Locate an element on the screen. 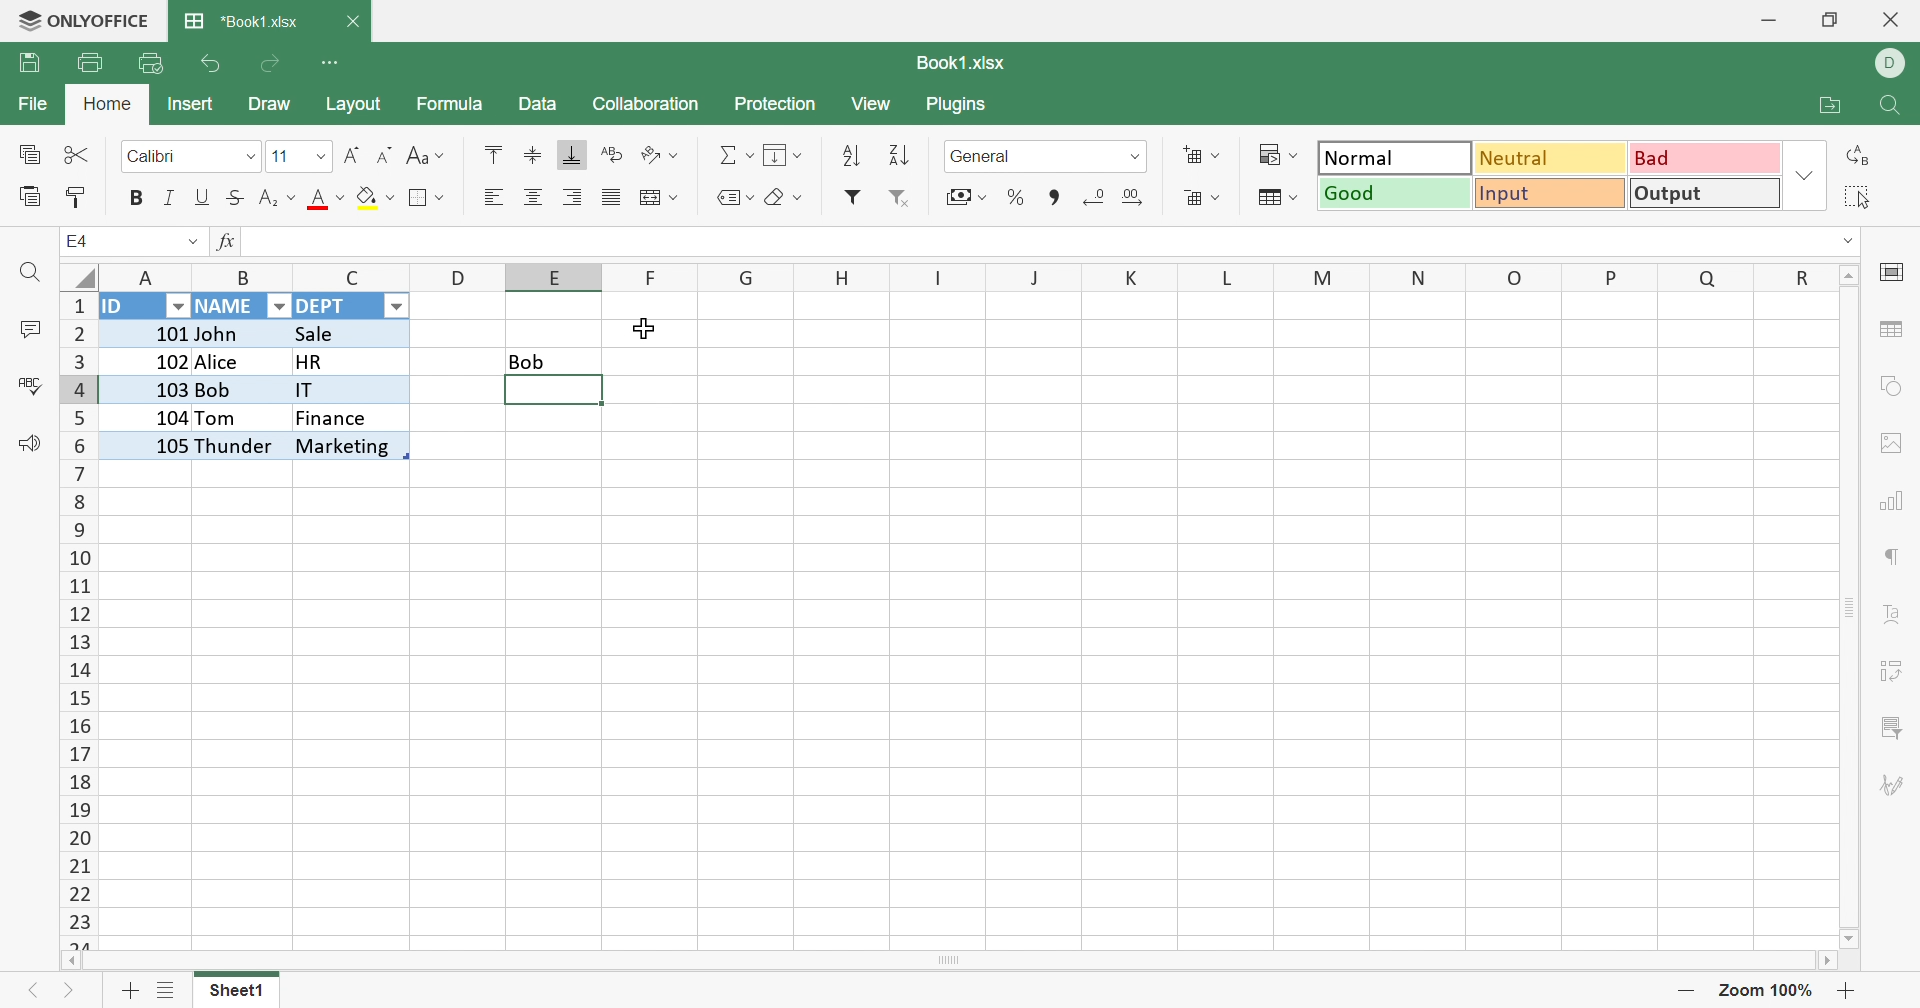 Image resolution: width=1920 pixels, height=1008 pixels. Fill color is located at coordinates (376, 197).